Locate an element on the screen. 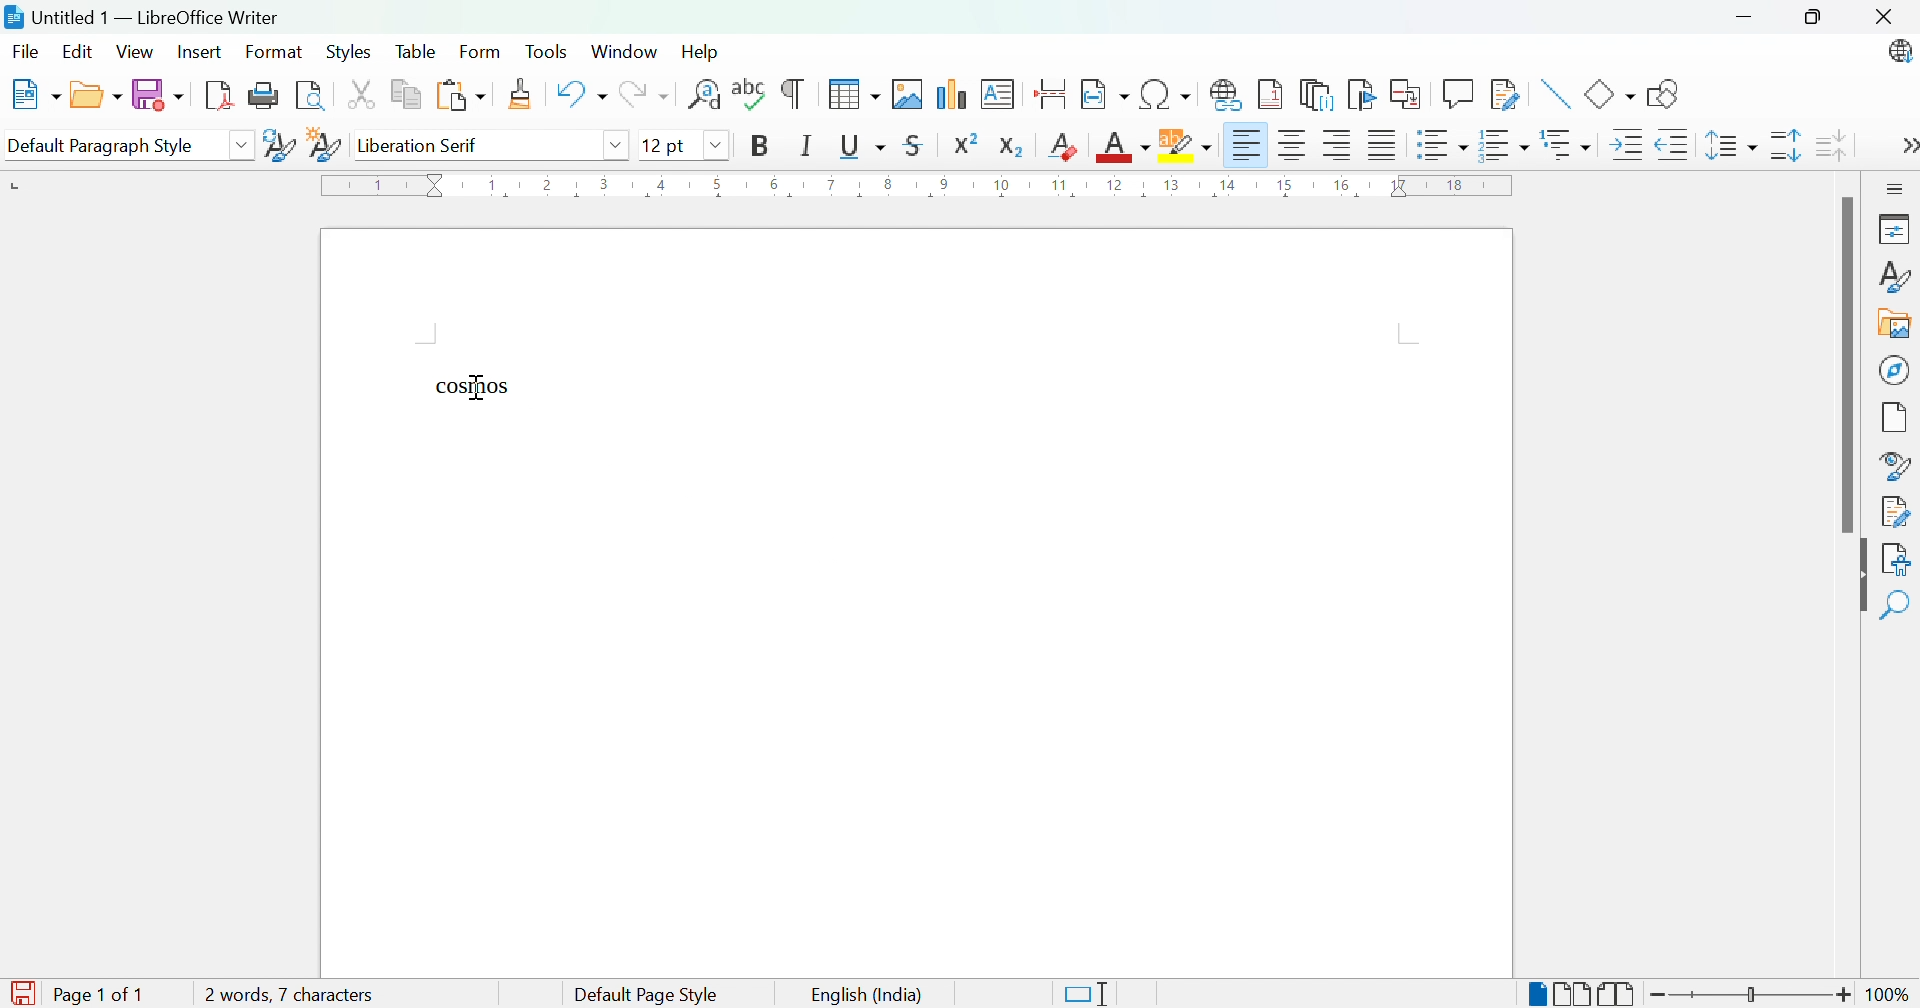 The image size is (1920, 1008). New is located at coordinates (39, 93).